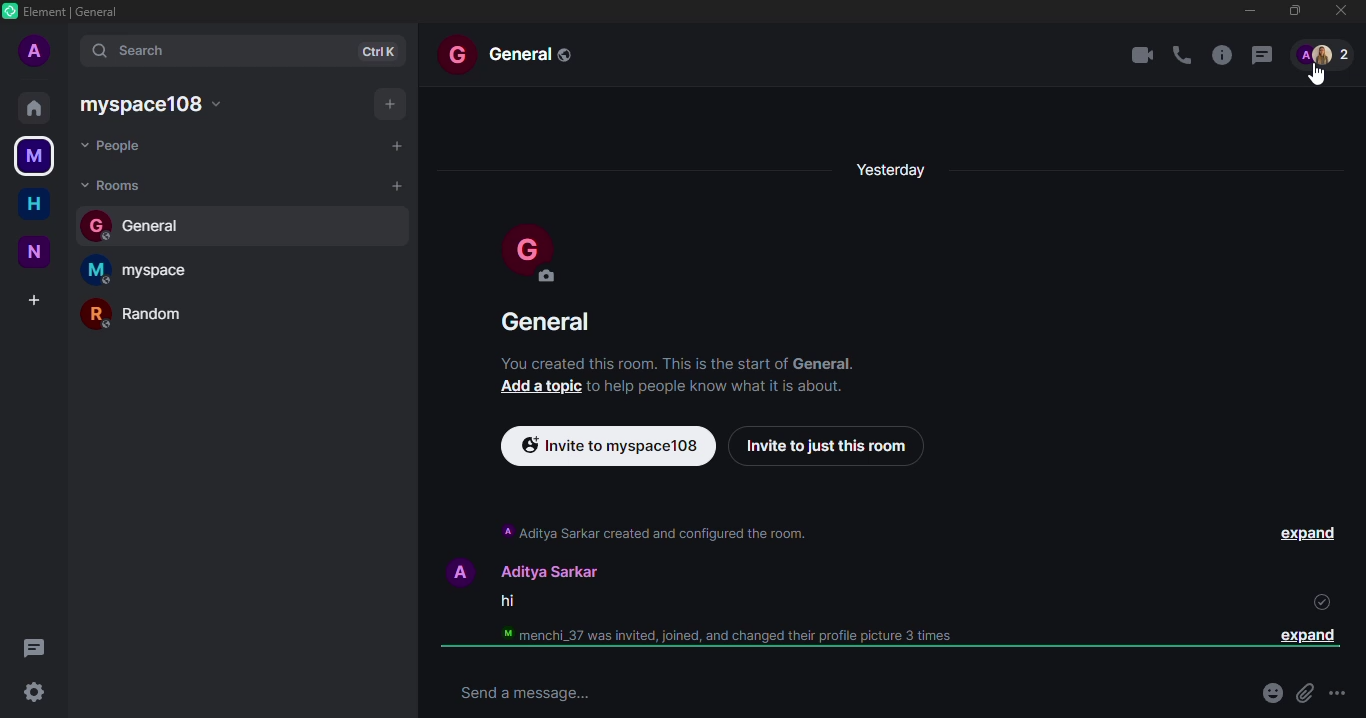 The width and height of the screenshot is (1366, 718). I want to click on hi, so click(504, 603).